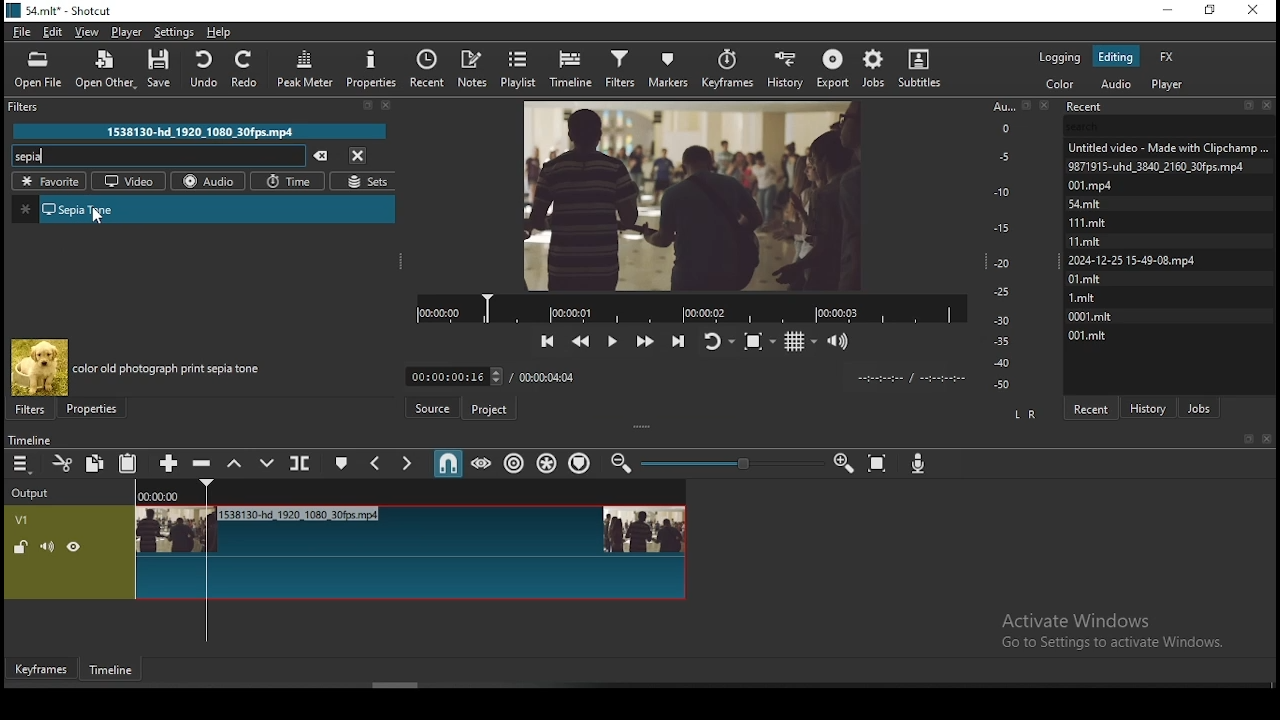 This screenshot has height=720, width=1280. I want to click on toggle grid display on the player, so click(800, 341).